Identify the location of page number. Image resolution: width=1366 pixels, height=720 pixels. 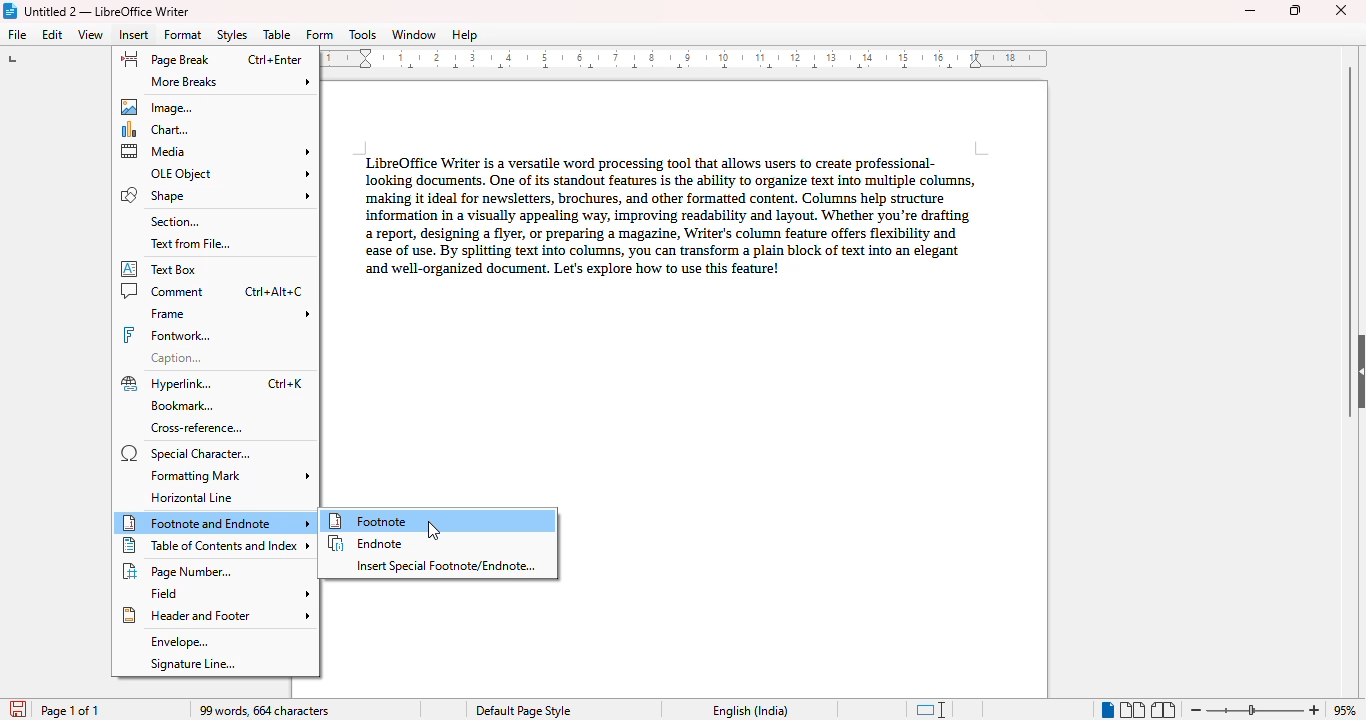
(180, 571).